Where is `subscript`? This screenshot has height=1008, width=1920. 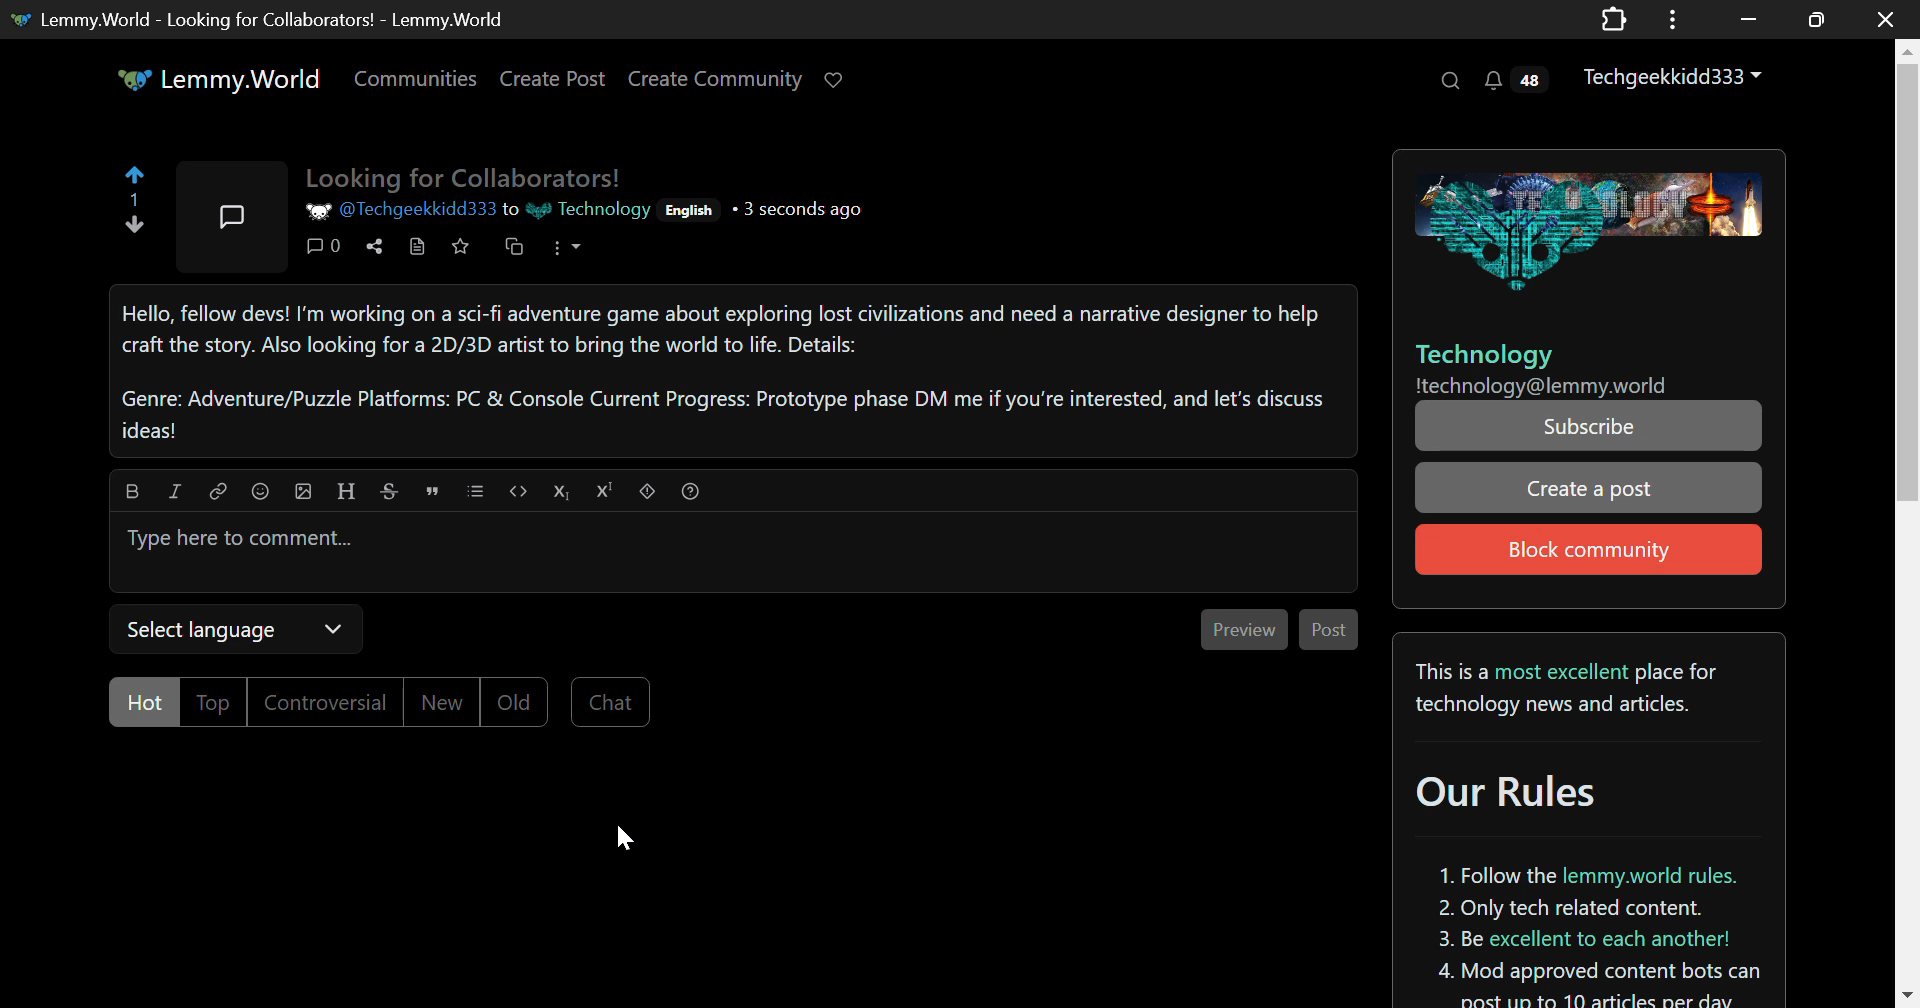
subscript is located at coordinates (560, 489).